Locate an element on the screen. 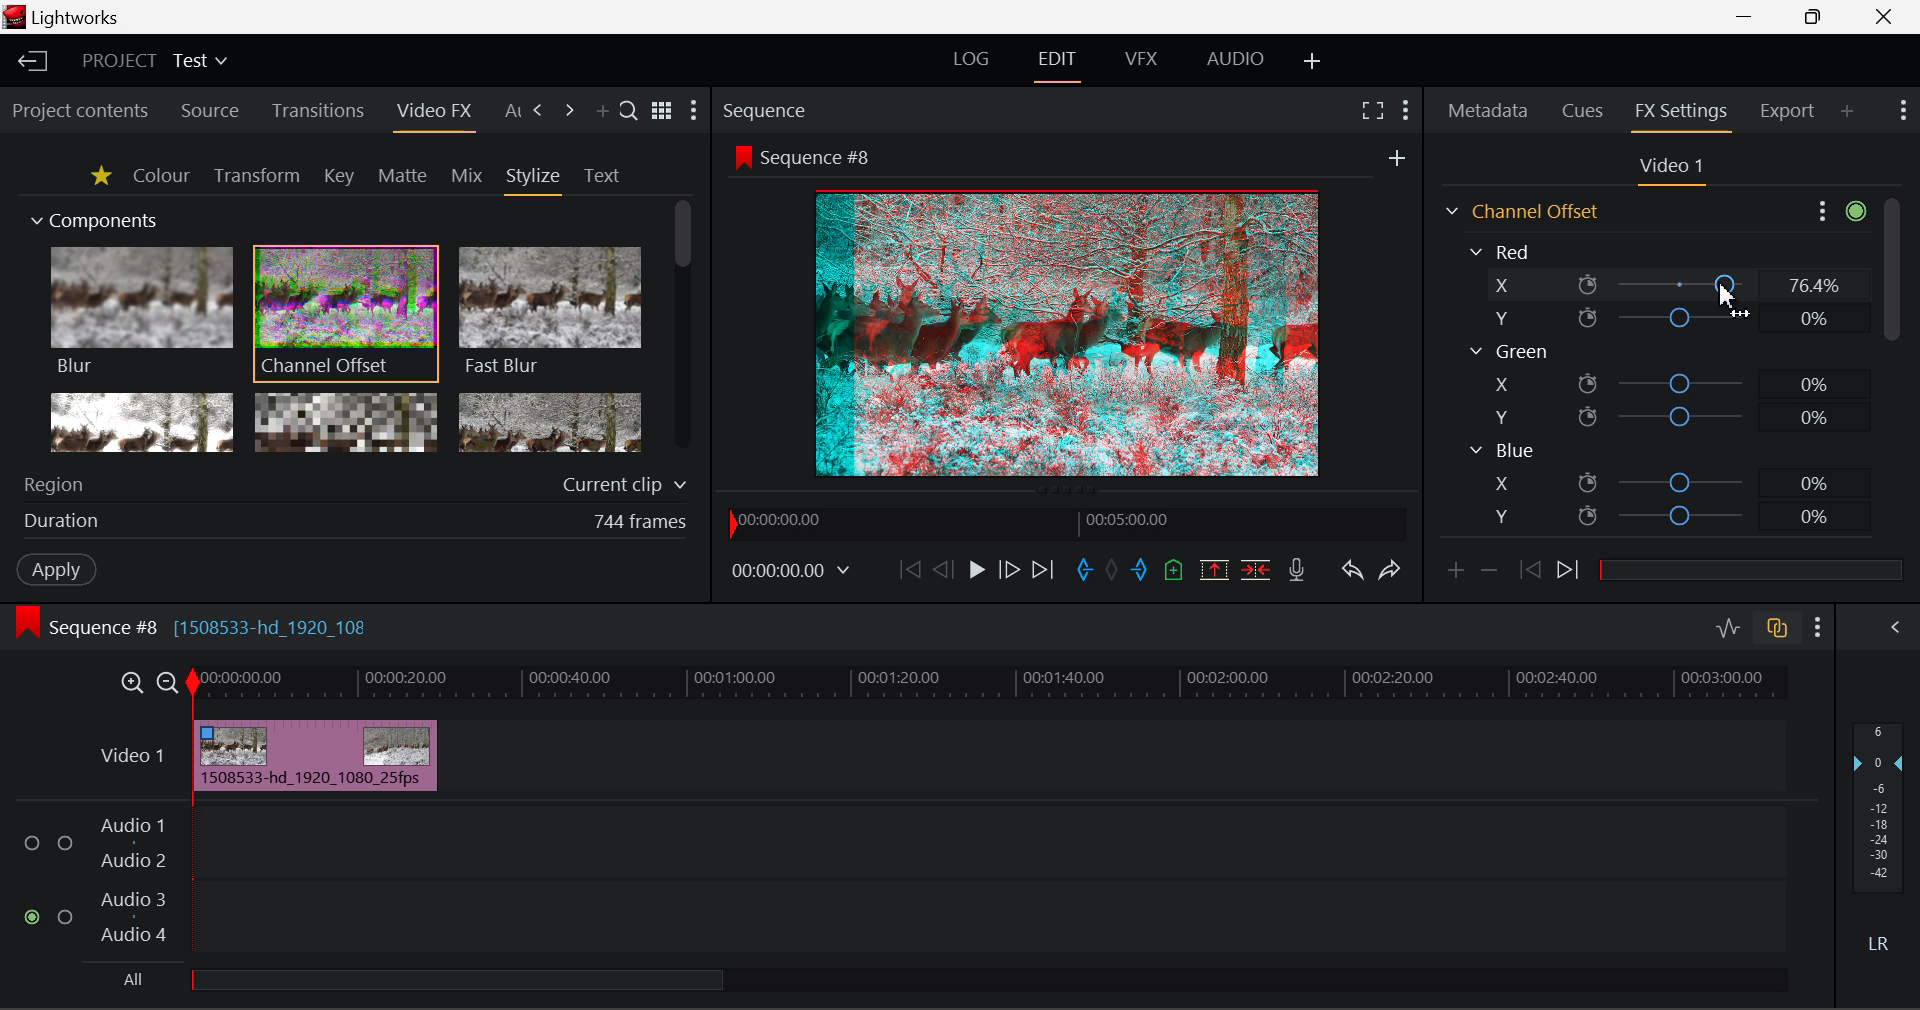 This screenshot has height=1010, width=1920. Show Settings is located at coordinates (696, 110).